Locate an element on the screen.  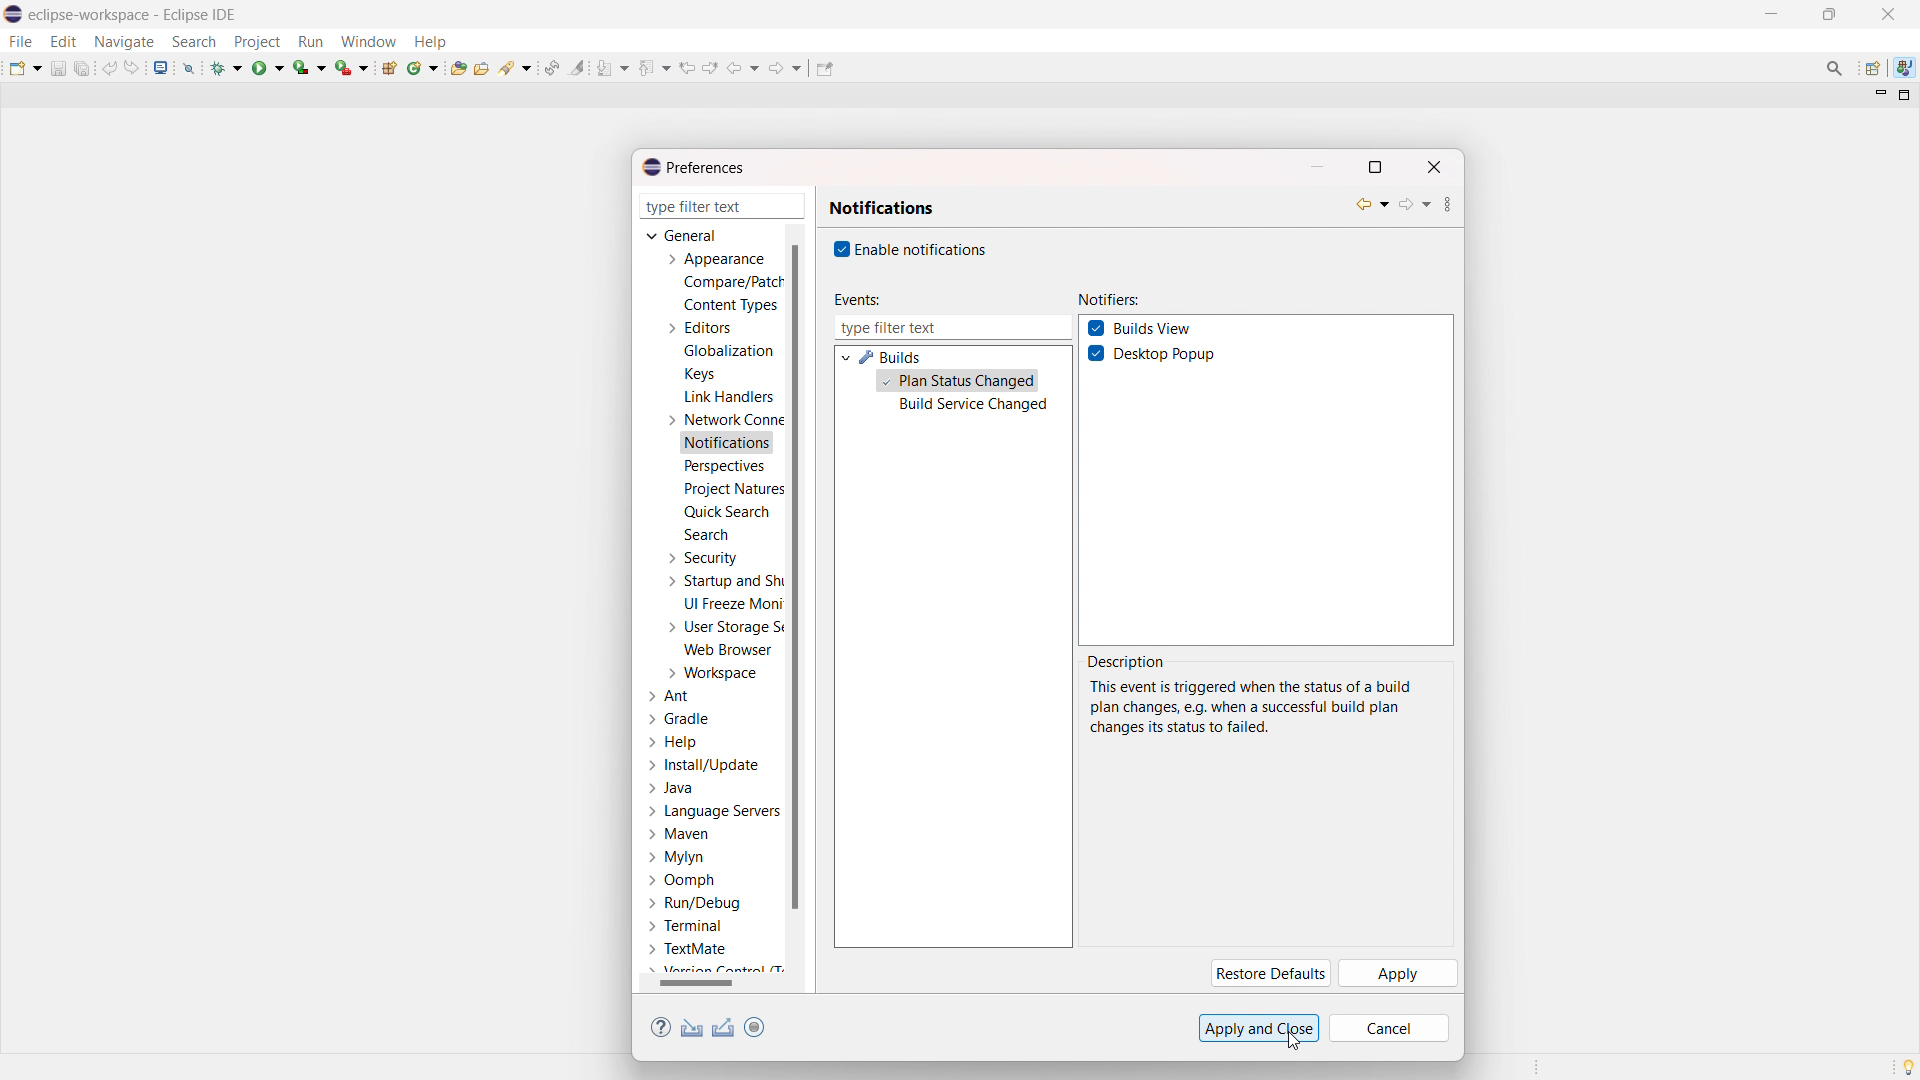
java is located at coordinates (673, 789).